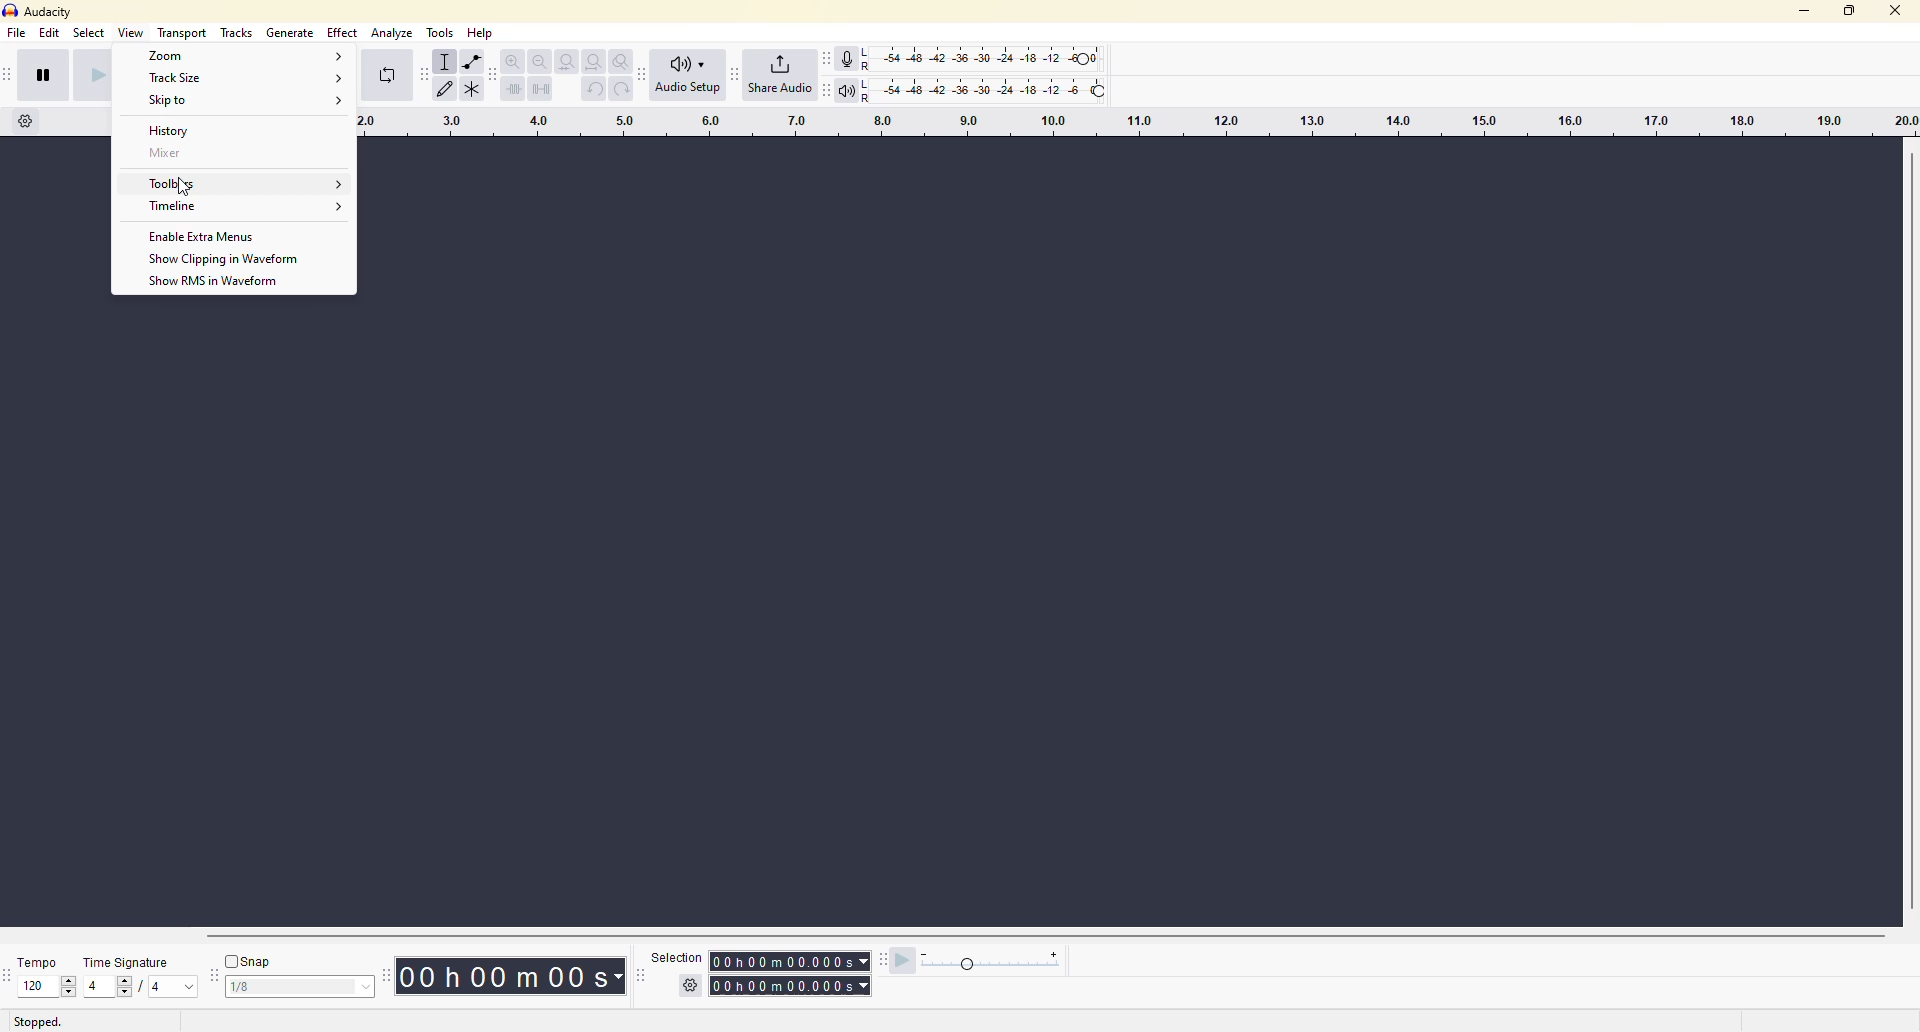 The height and width of the screenshot is (1032, 1920). I want to click on play meter toolbar, so click(826, 90).